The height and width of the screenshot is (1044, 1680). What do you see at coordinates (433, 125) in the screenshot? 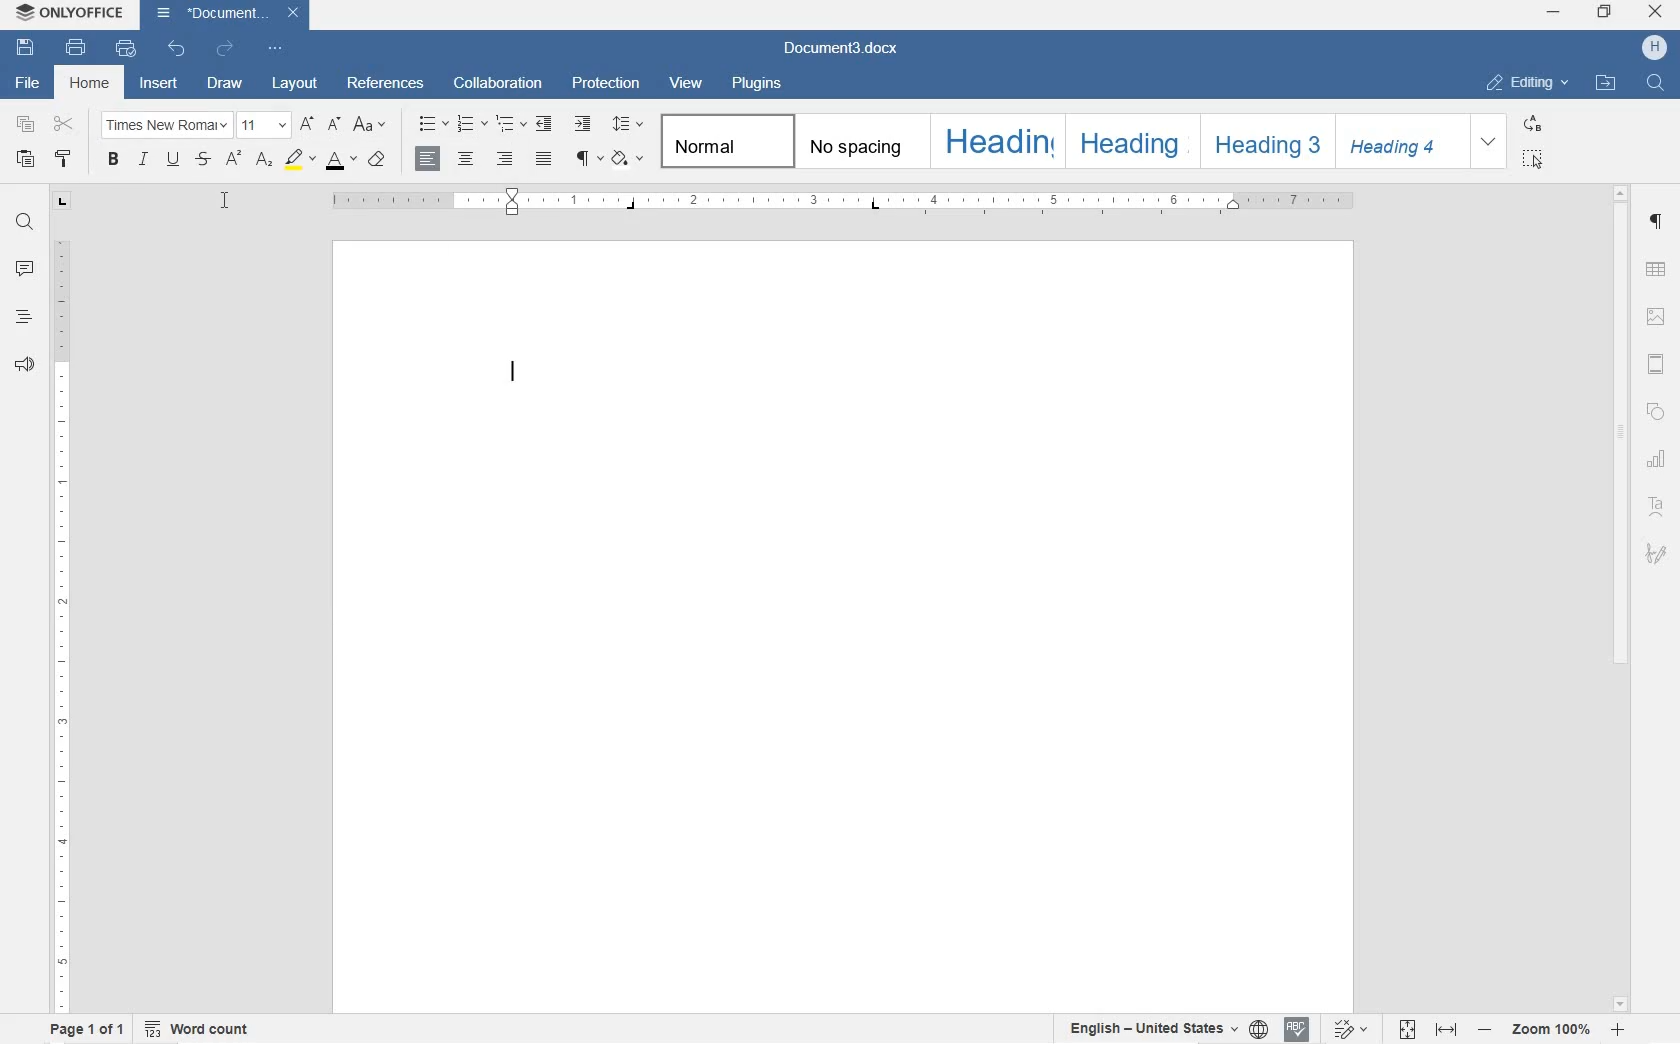
I see `BULLETS` at bounding box center [433, 125].